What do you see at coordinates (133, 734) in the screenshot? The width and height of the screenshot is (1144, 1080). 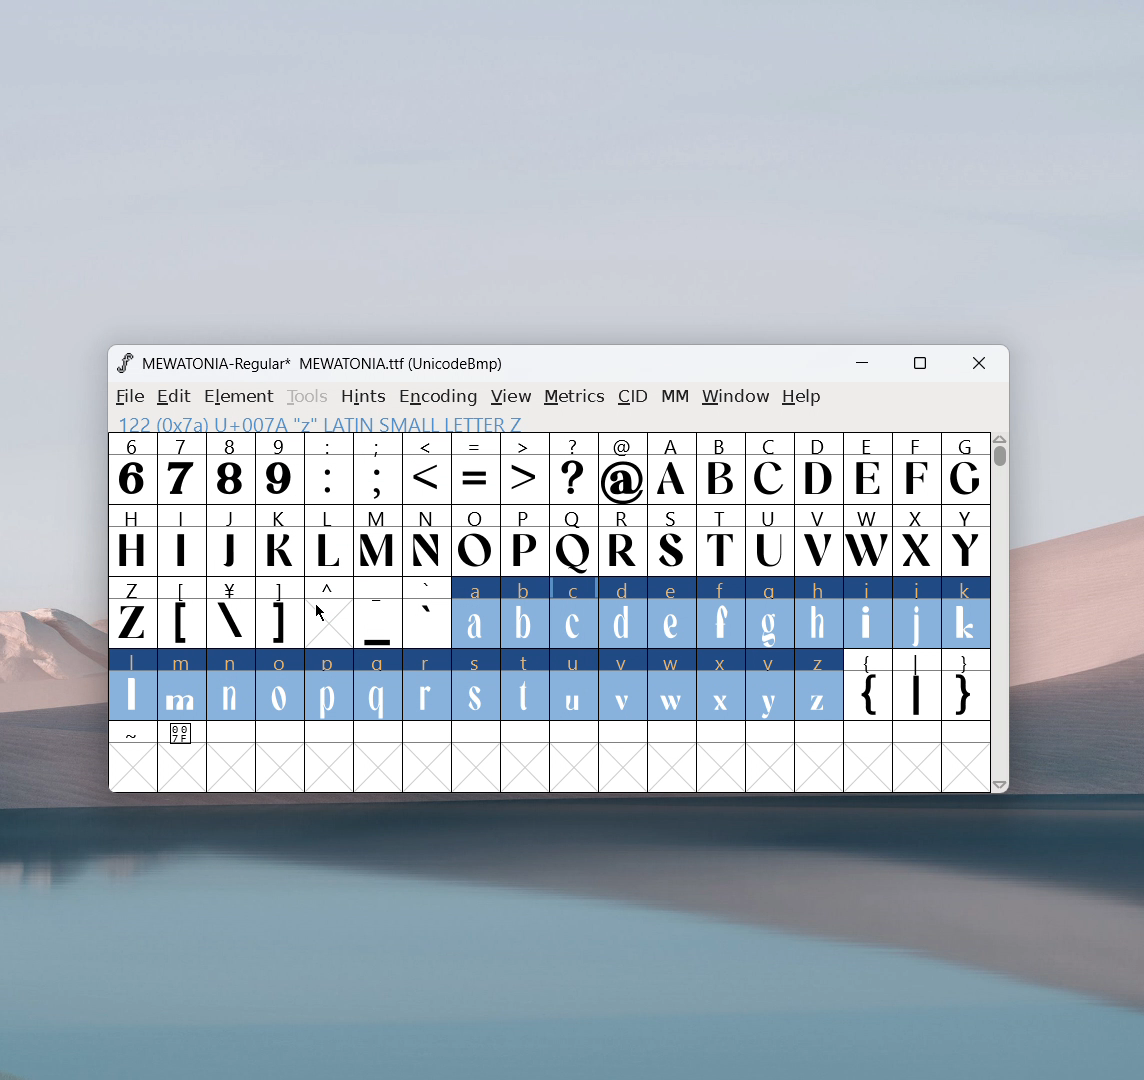 I see `~` at bounding box center [133, 734].